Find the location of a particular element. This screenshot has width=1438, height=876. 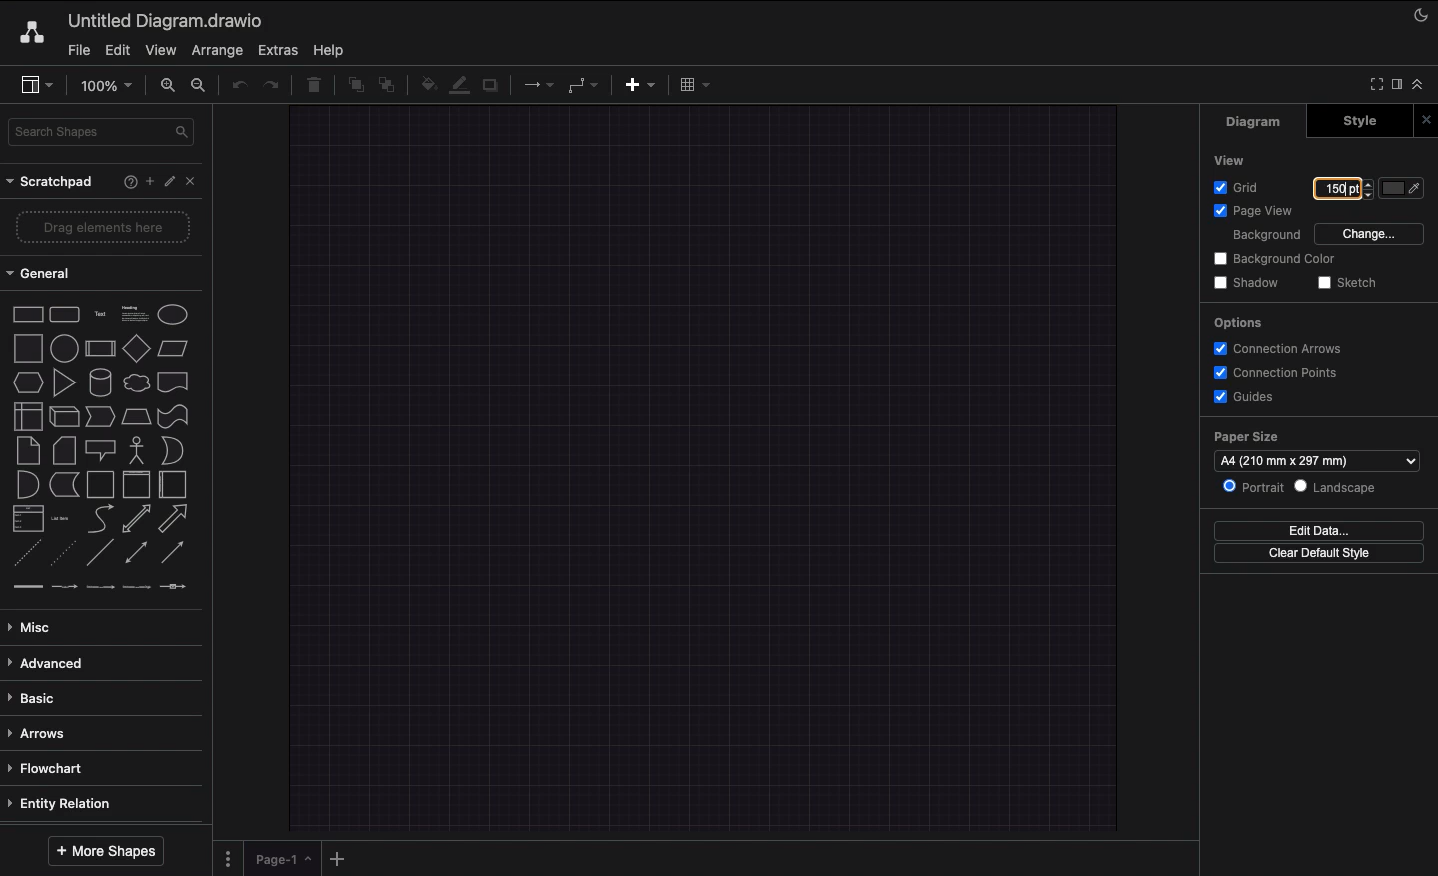

Move to back is located at coordinates (388, 87).